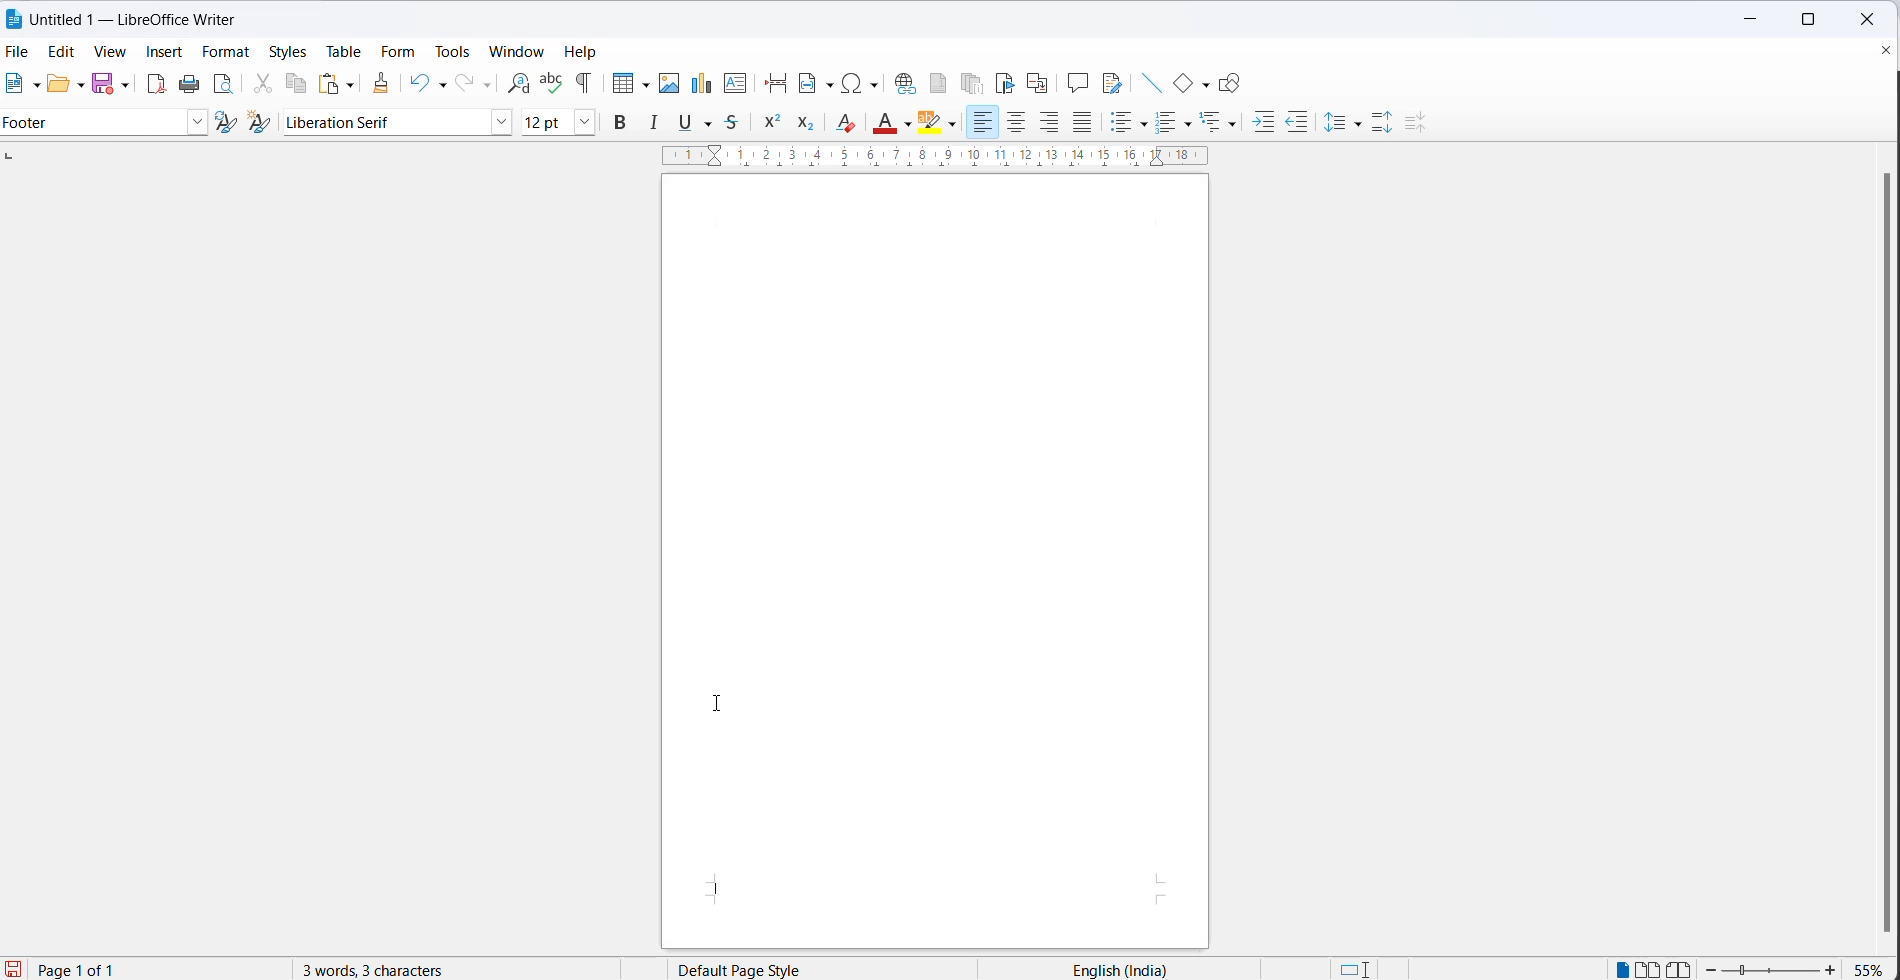 This screenshot has height=980, width=1900. What do you see at coordinates (862, 83) in the screenshot?
I see `insert special characters` at bounding box center [862, 83].